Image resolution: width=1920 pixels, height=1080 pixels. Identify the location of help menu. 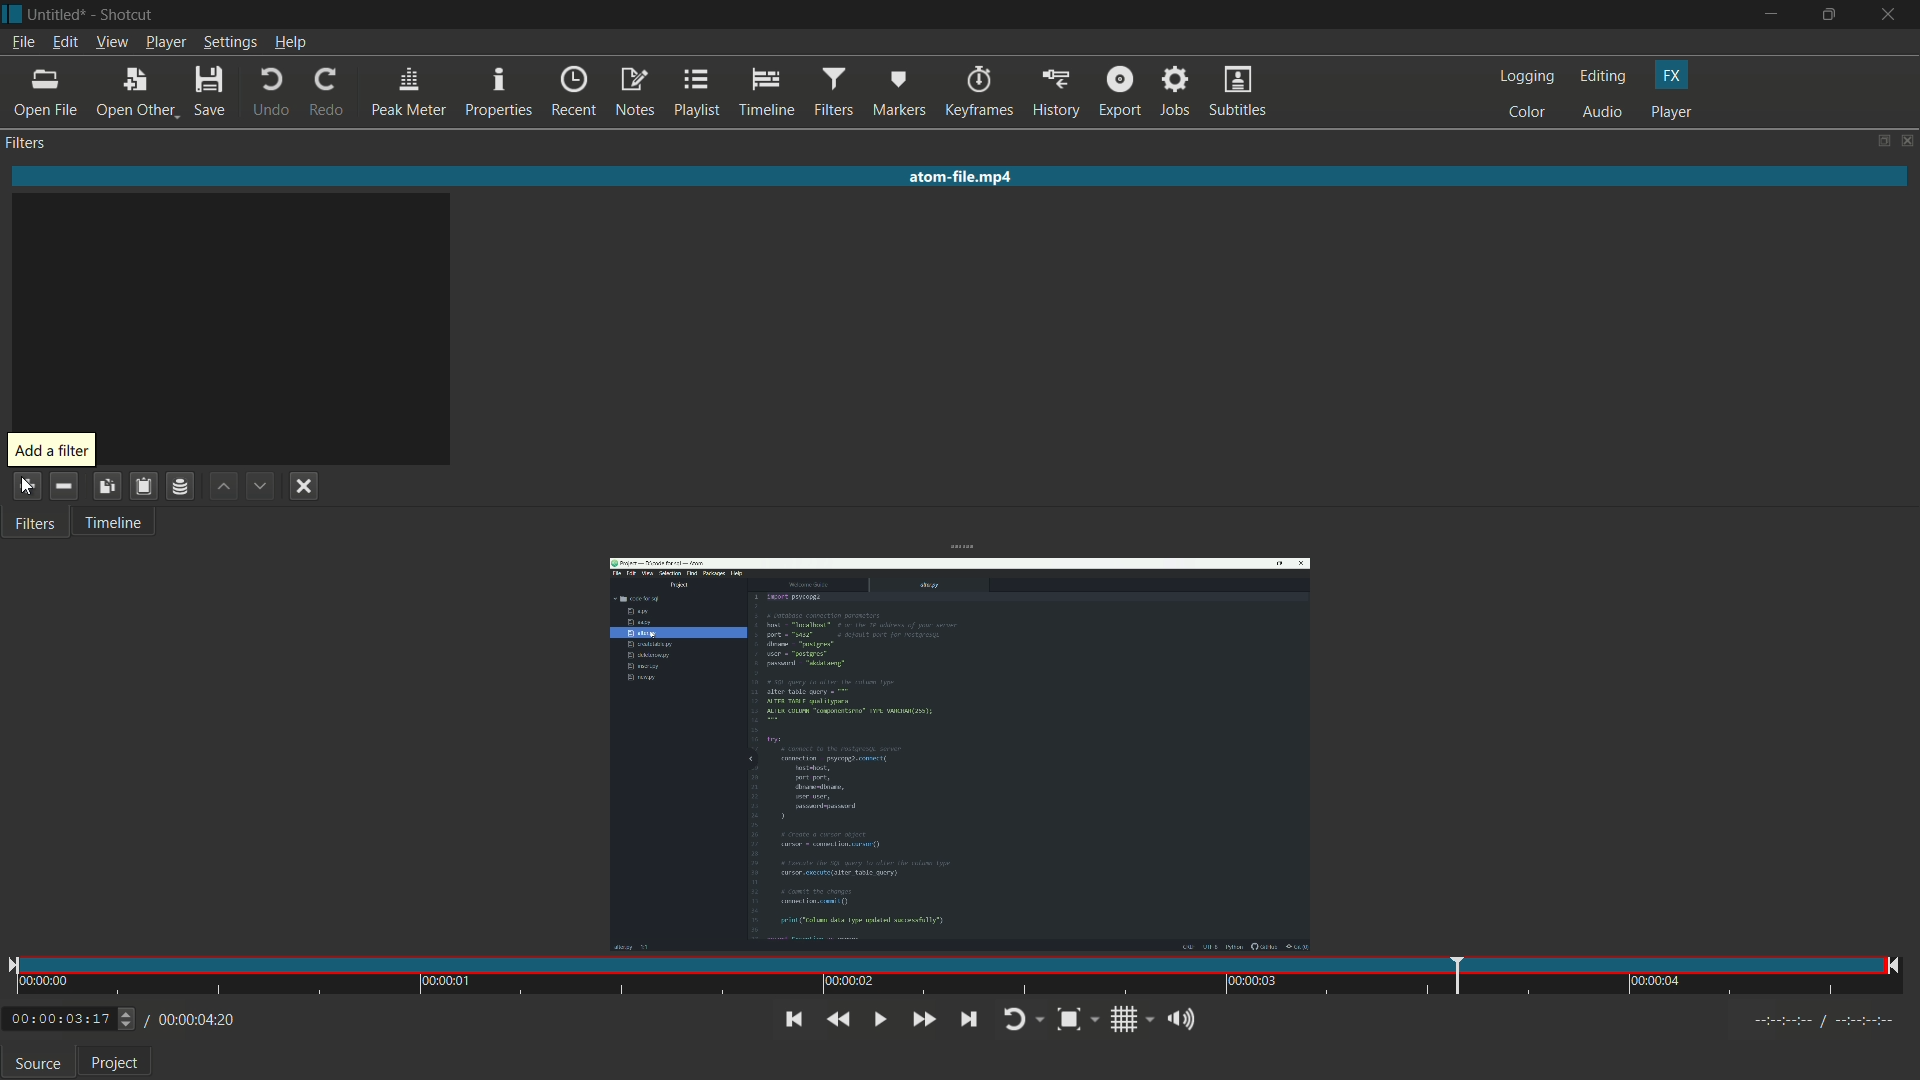
(292, 43).